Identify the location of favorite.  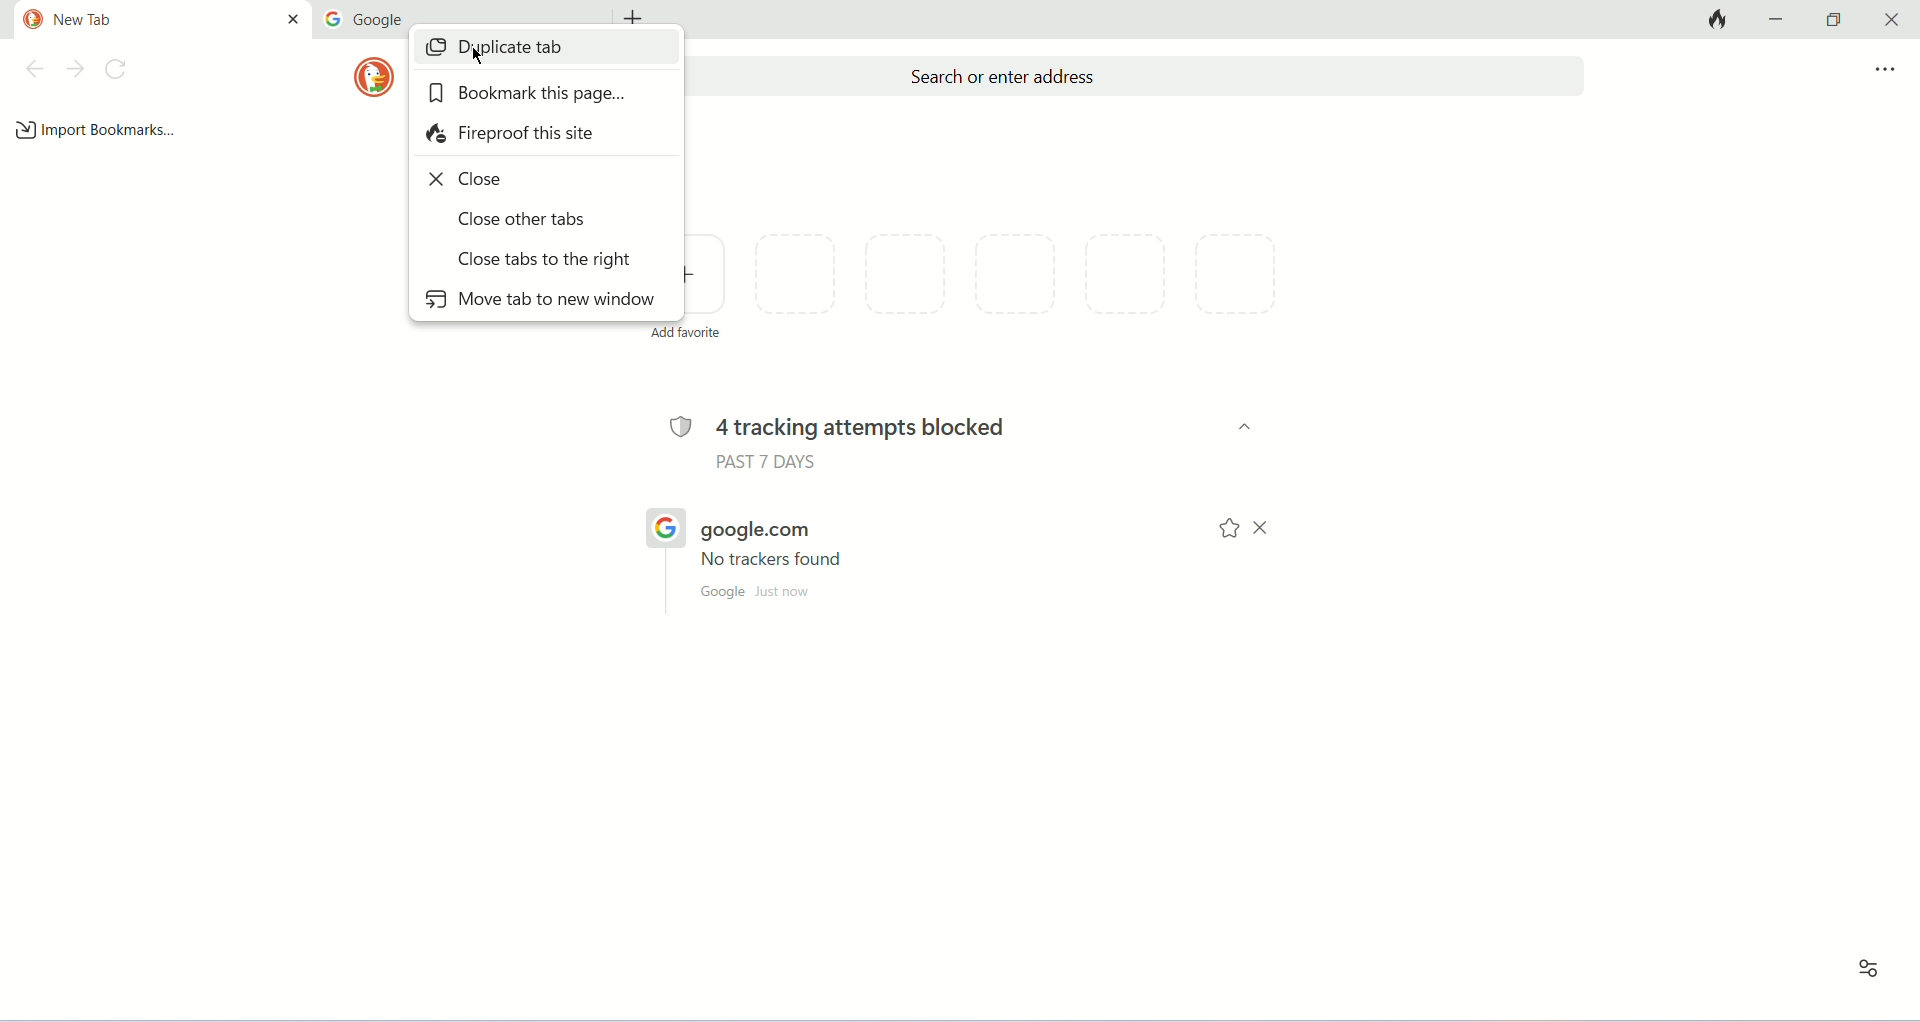
(1029, 285).